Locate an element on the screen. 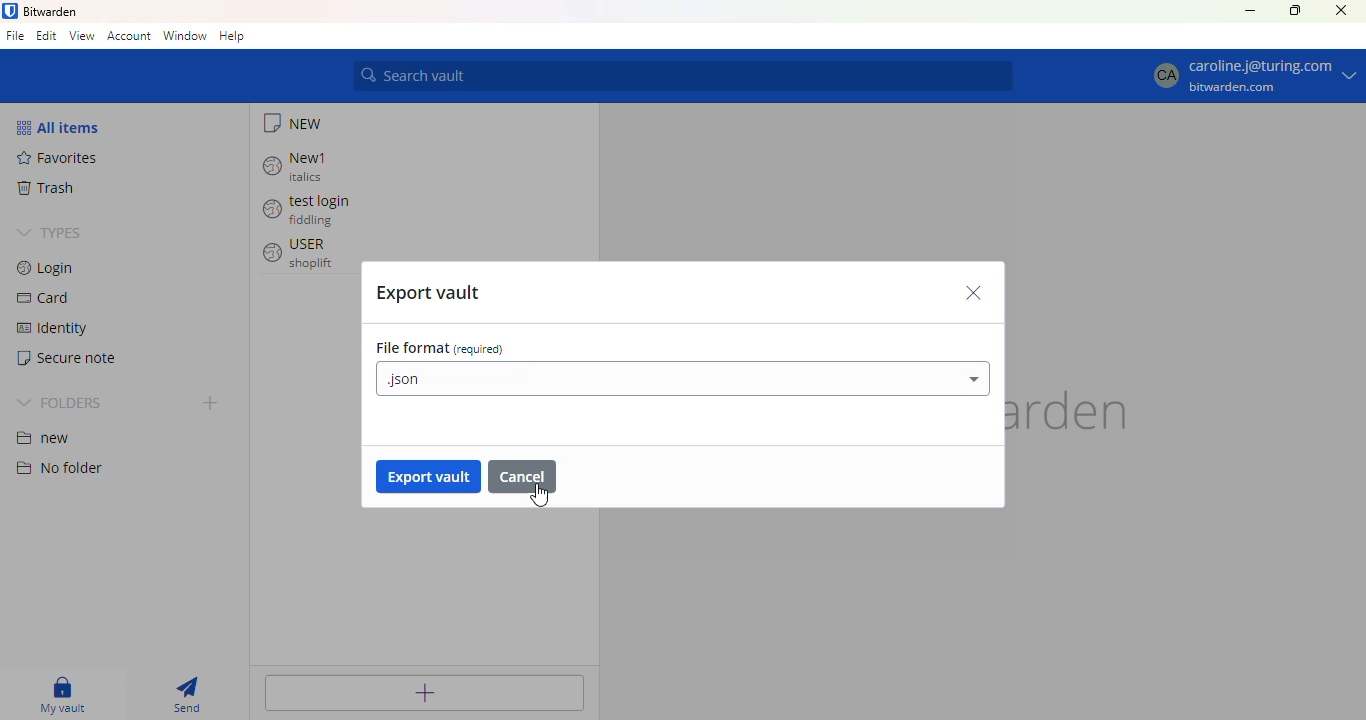  all items is located at coordinates (60, 128).